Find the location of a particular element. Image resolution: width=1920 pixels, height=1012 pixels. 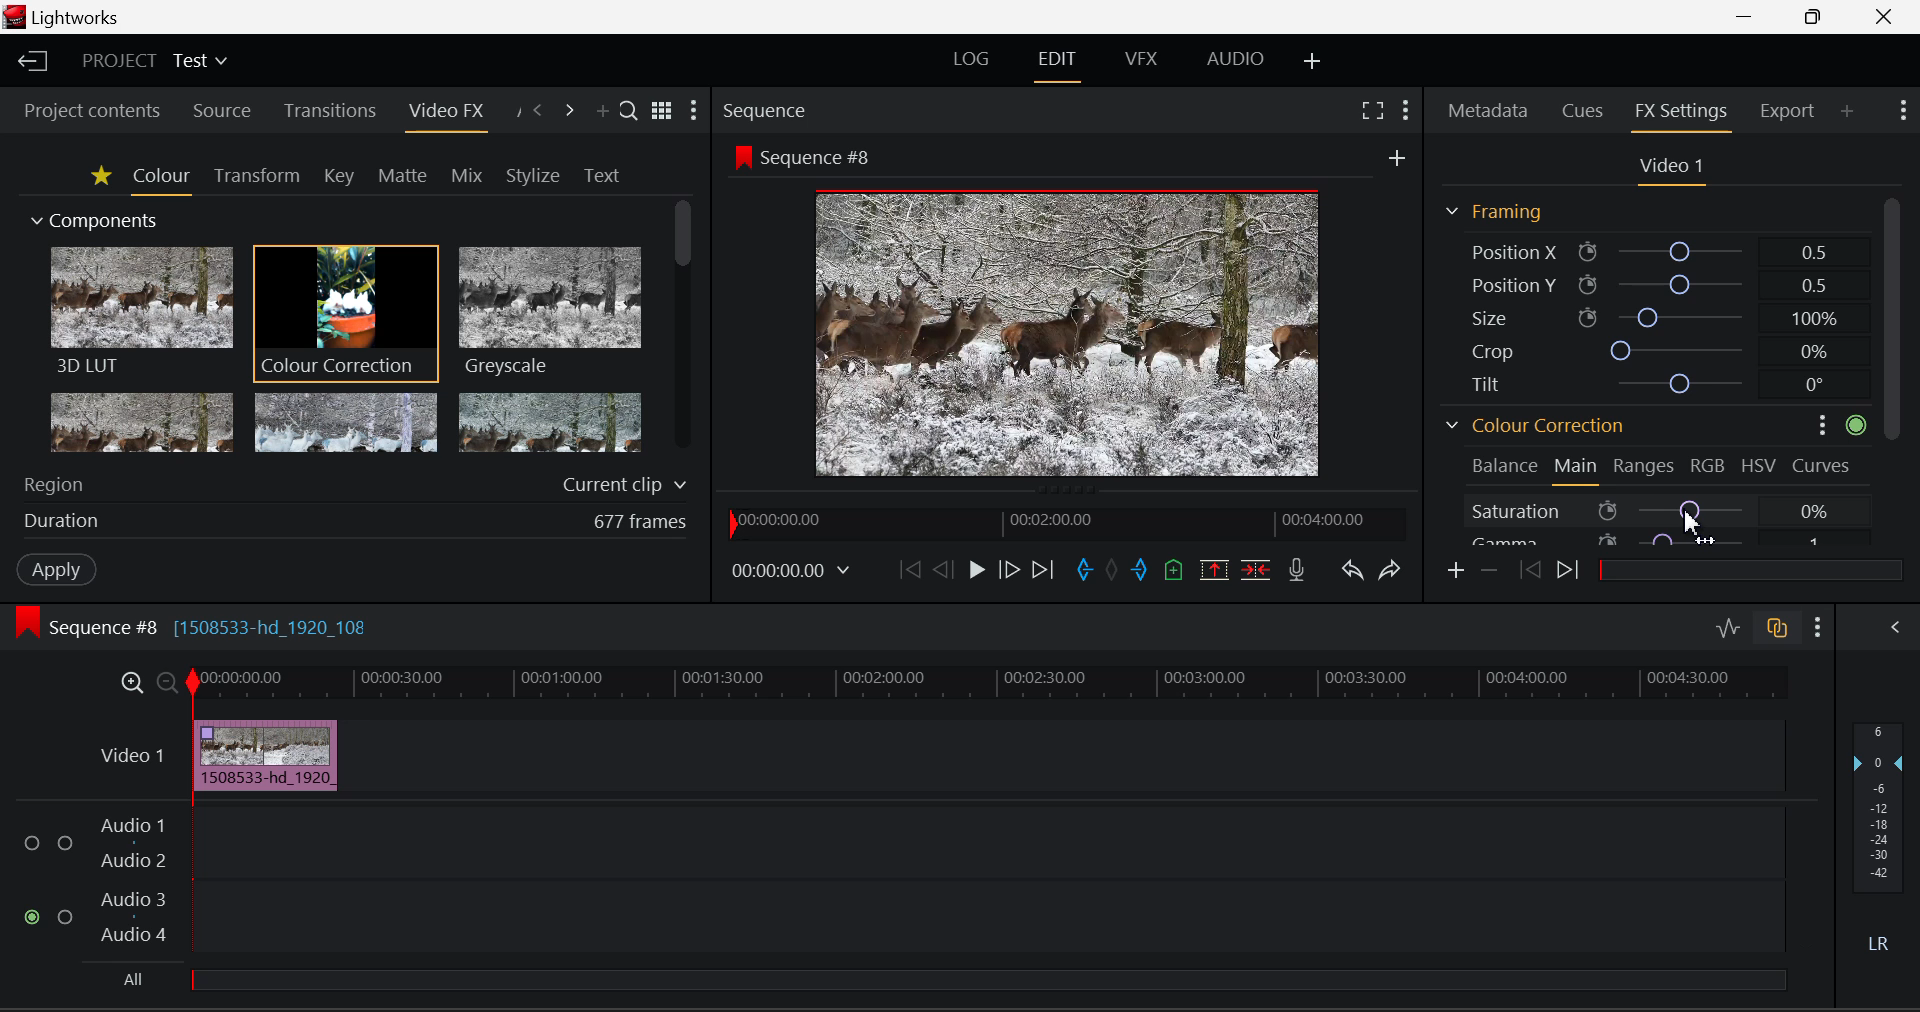

Scroll Bar is located at coordinates (685, 333).